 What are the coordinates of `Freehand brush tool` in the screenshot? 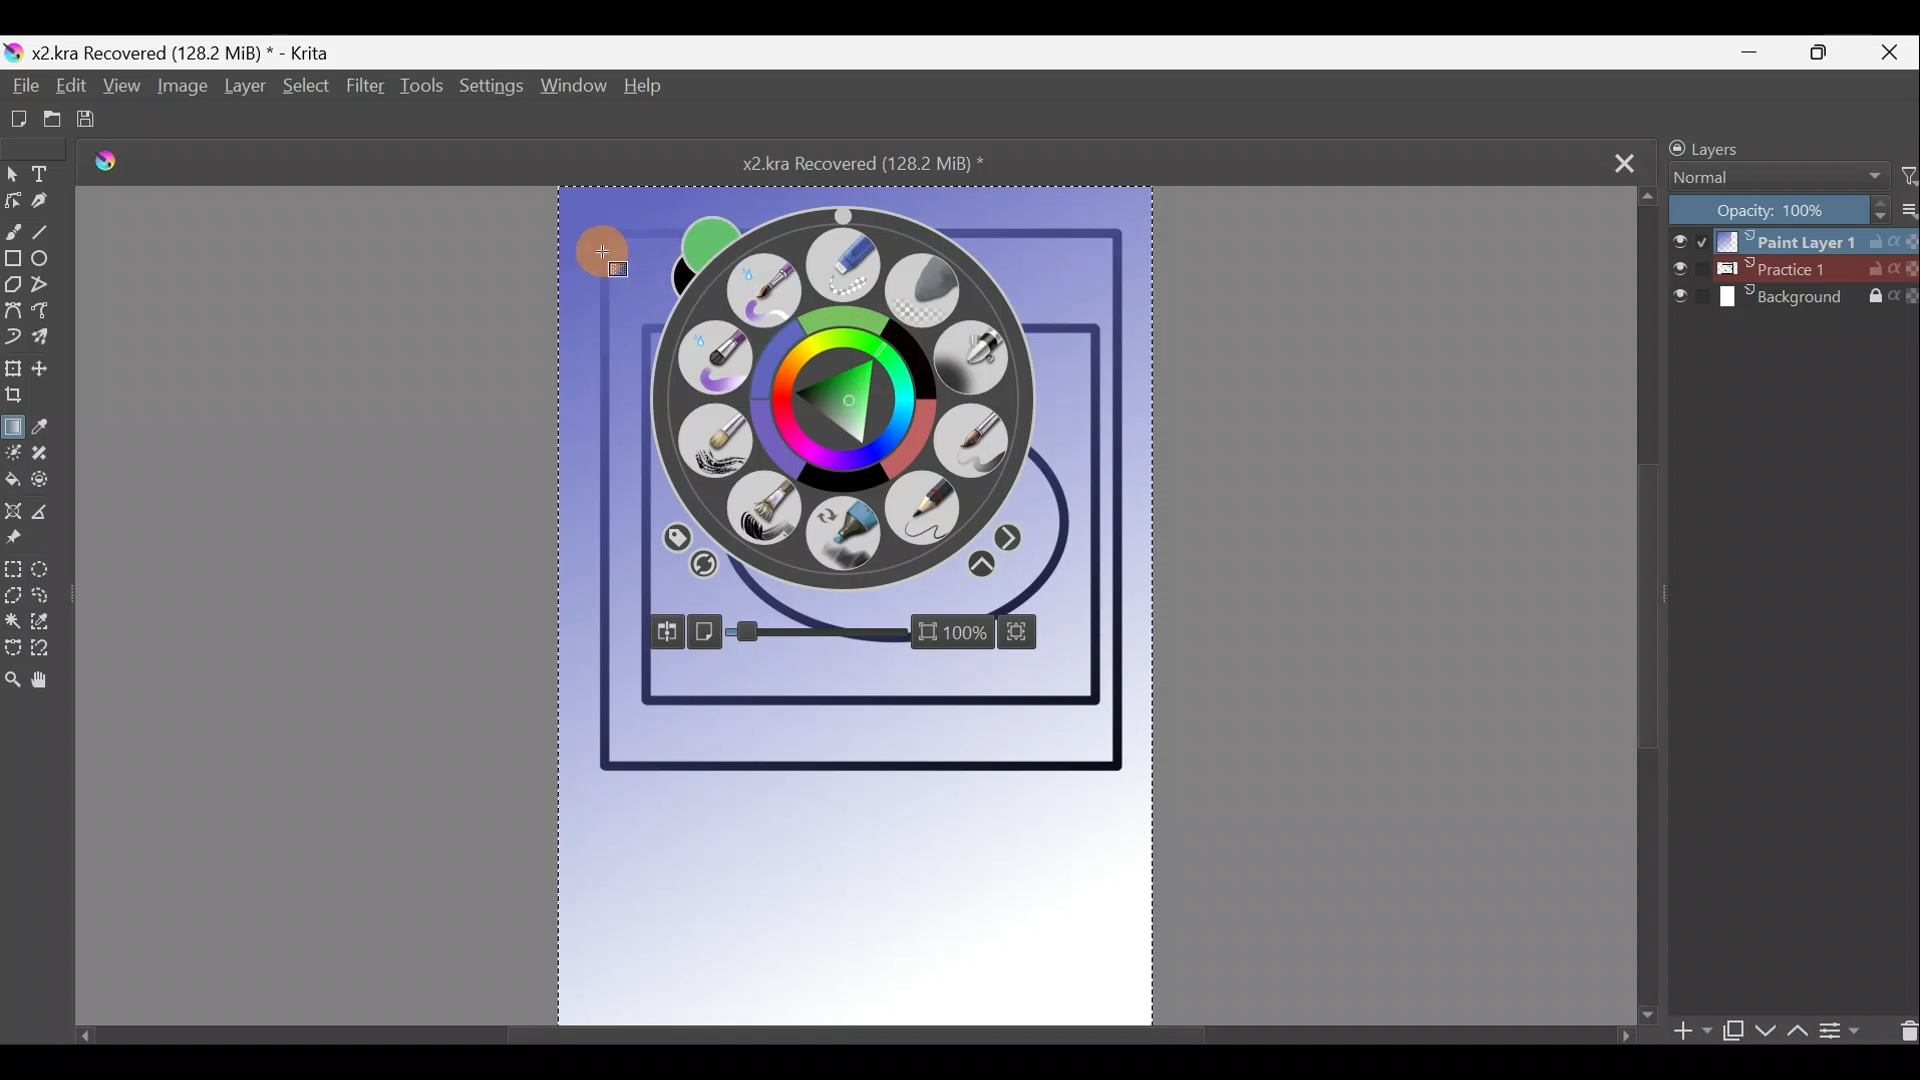 It's located at (13, 231).